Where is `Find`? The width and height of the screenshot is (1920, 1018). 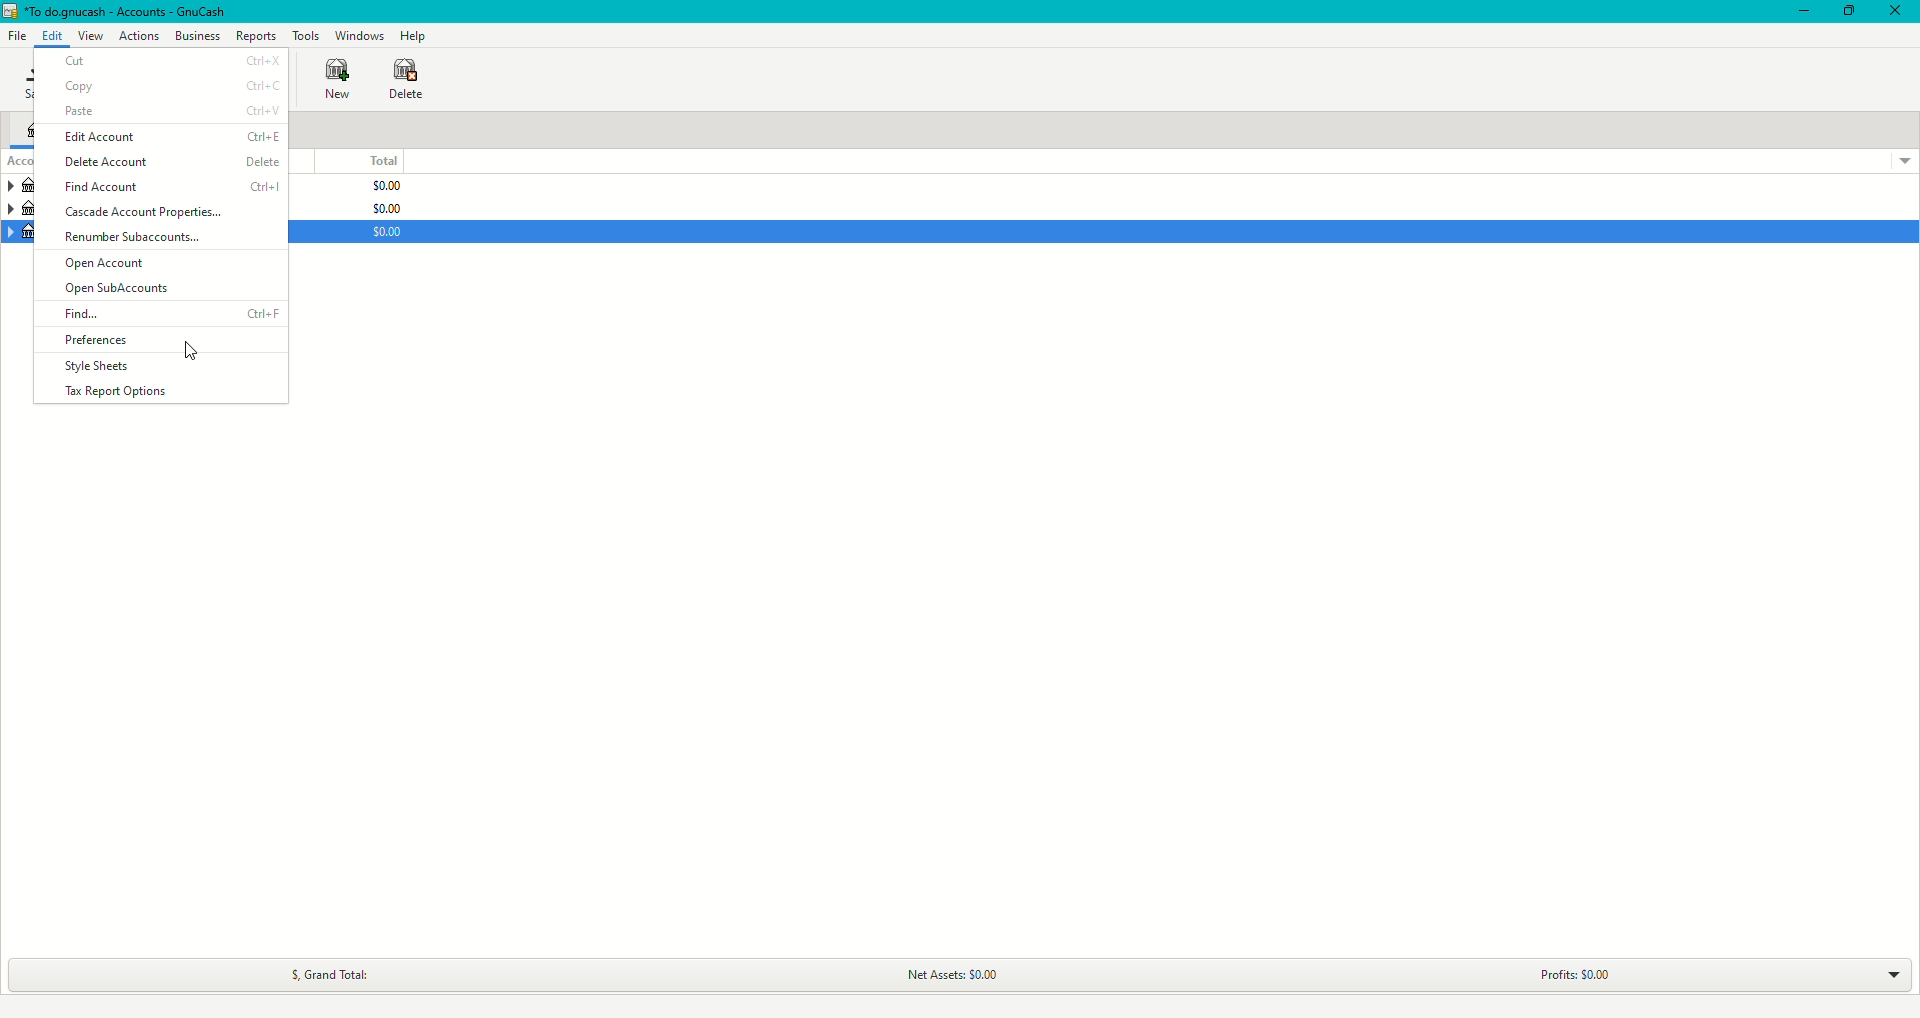 Find is located at coordinates (171, 314).